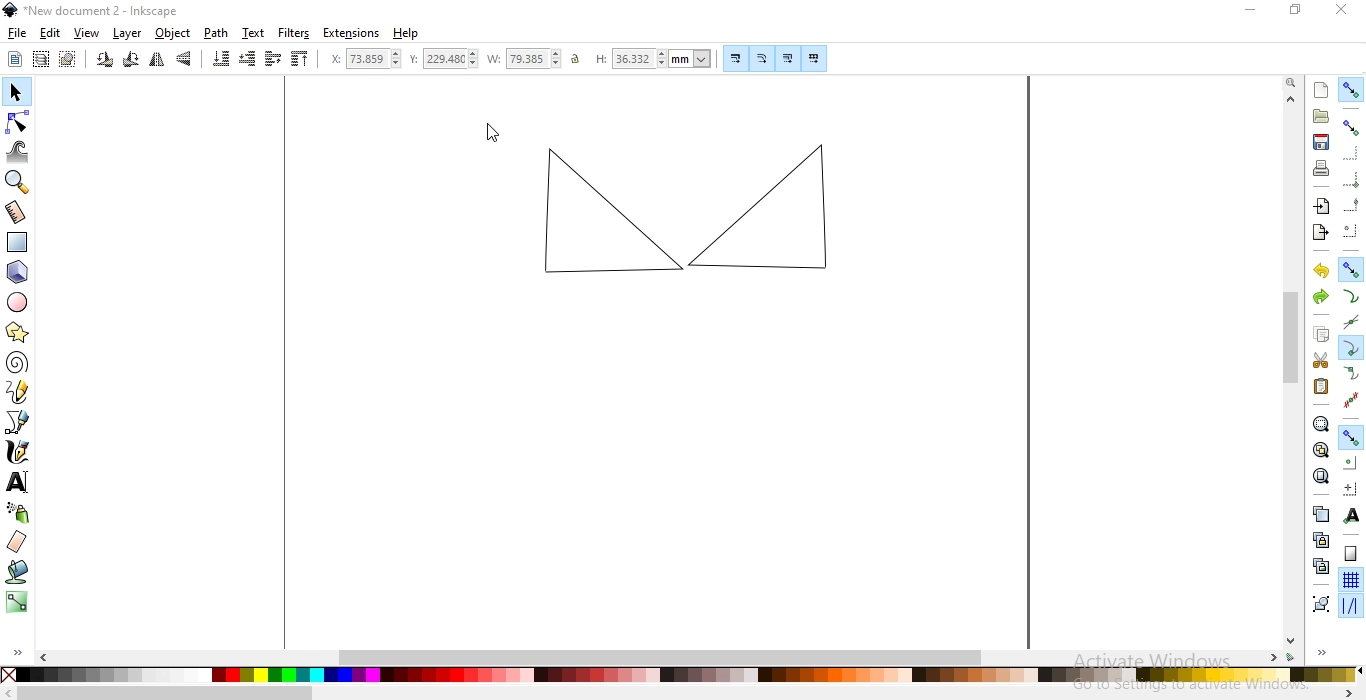 The width and height of the screenshot is (1366, 700). What do you see at coordinates (1321, 142) in the screenshot?
I see `save document` at bounding box center [1321, 142].